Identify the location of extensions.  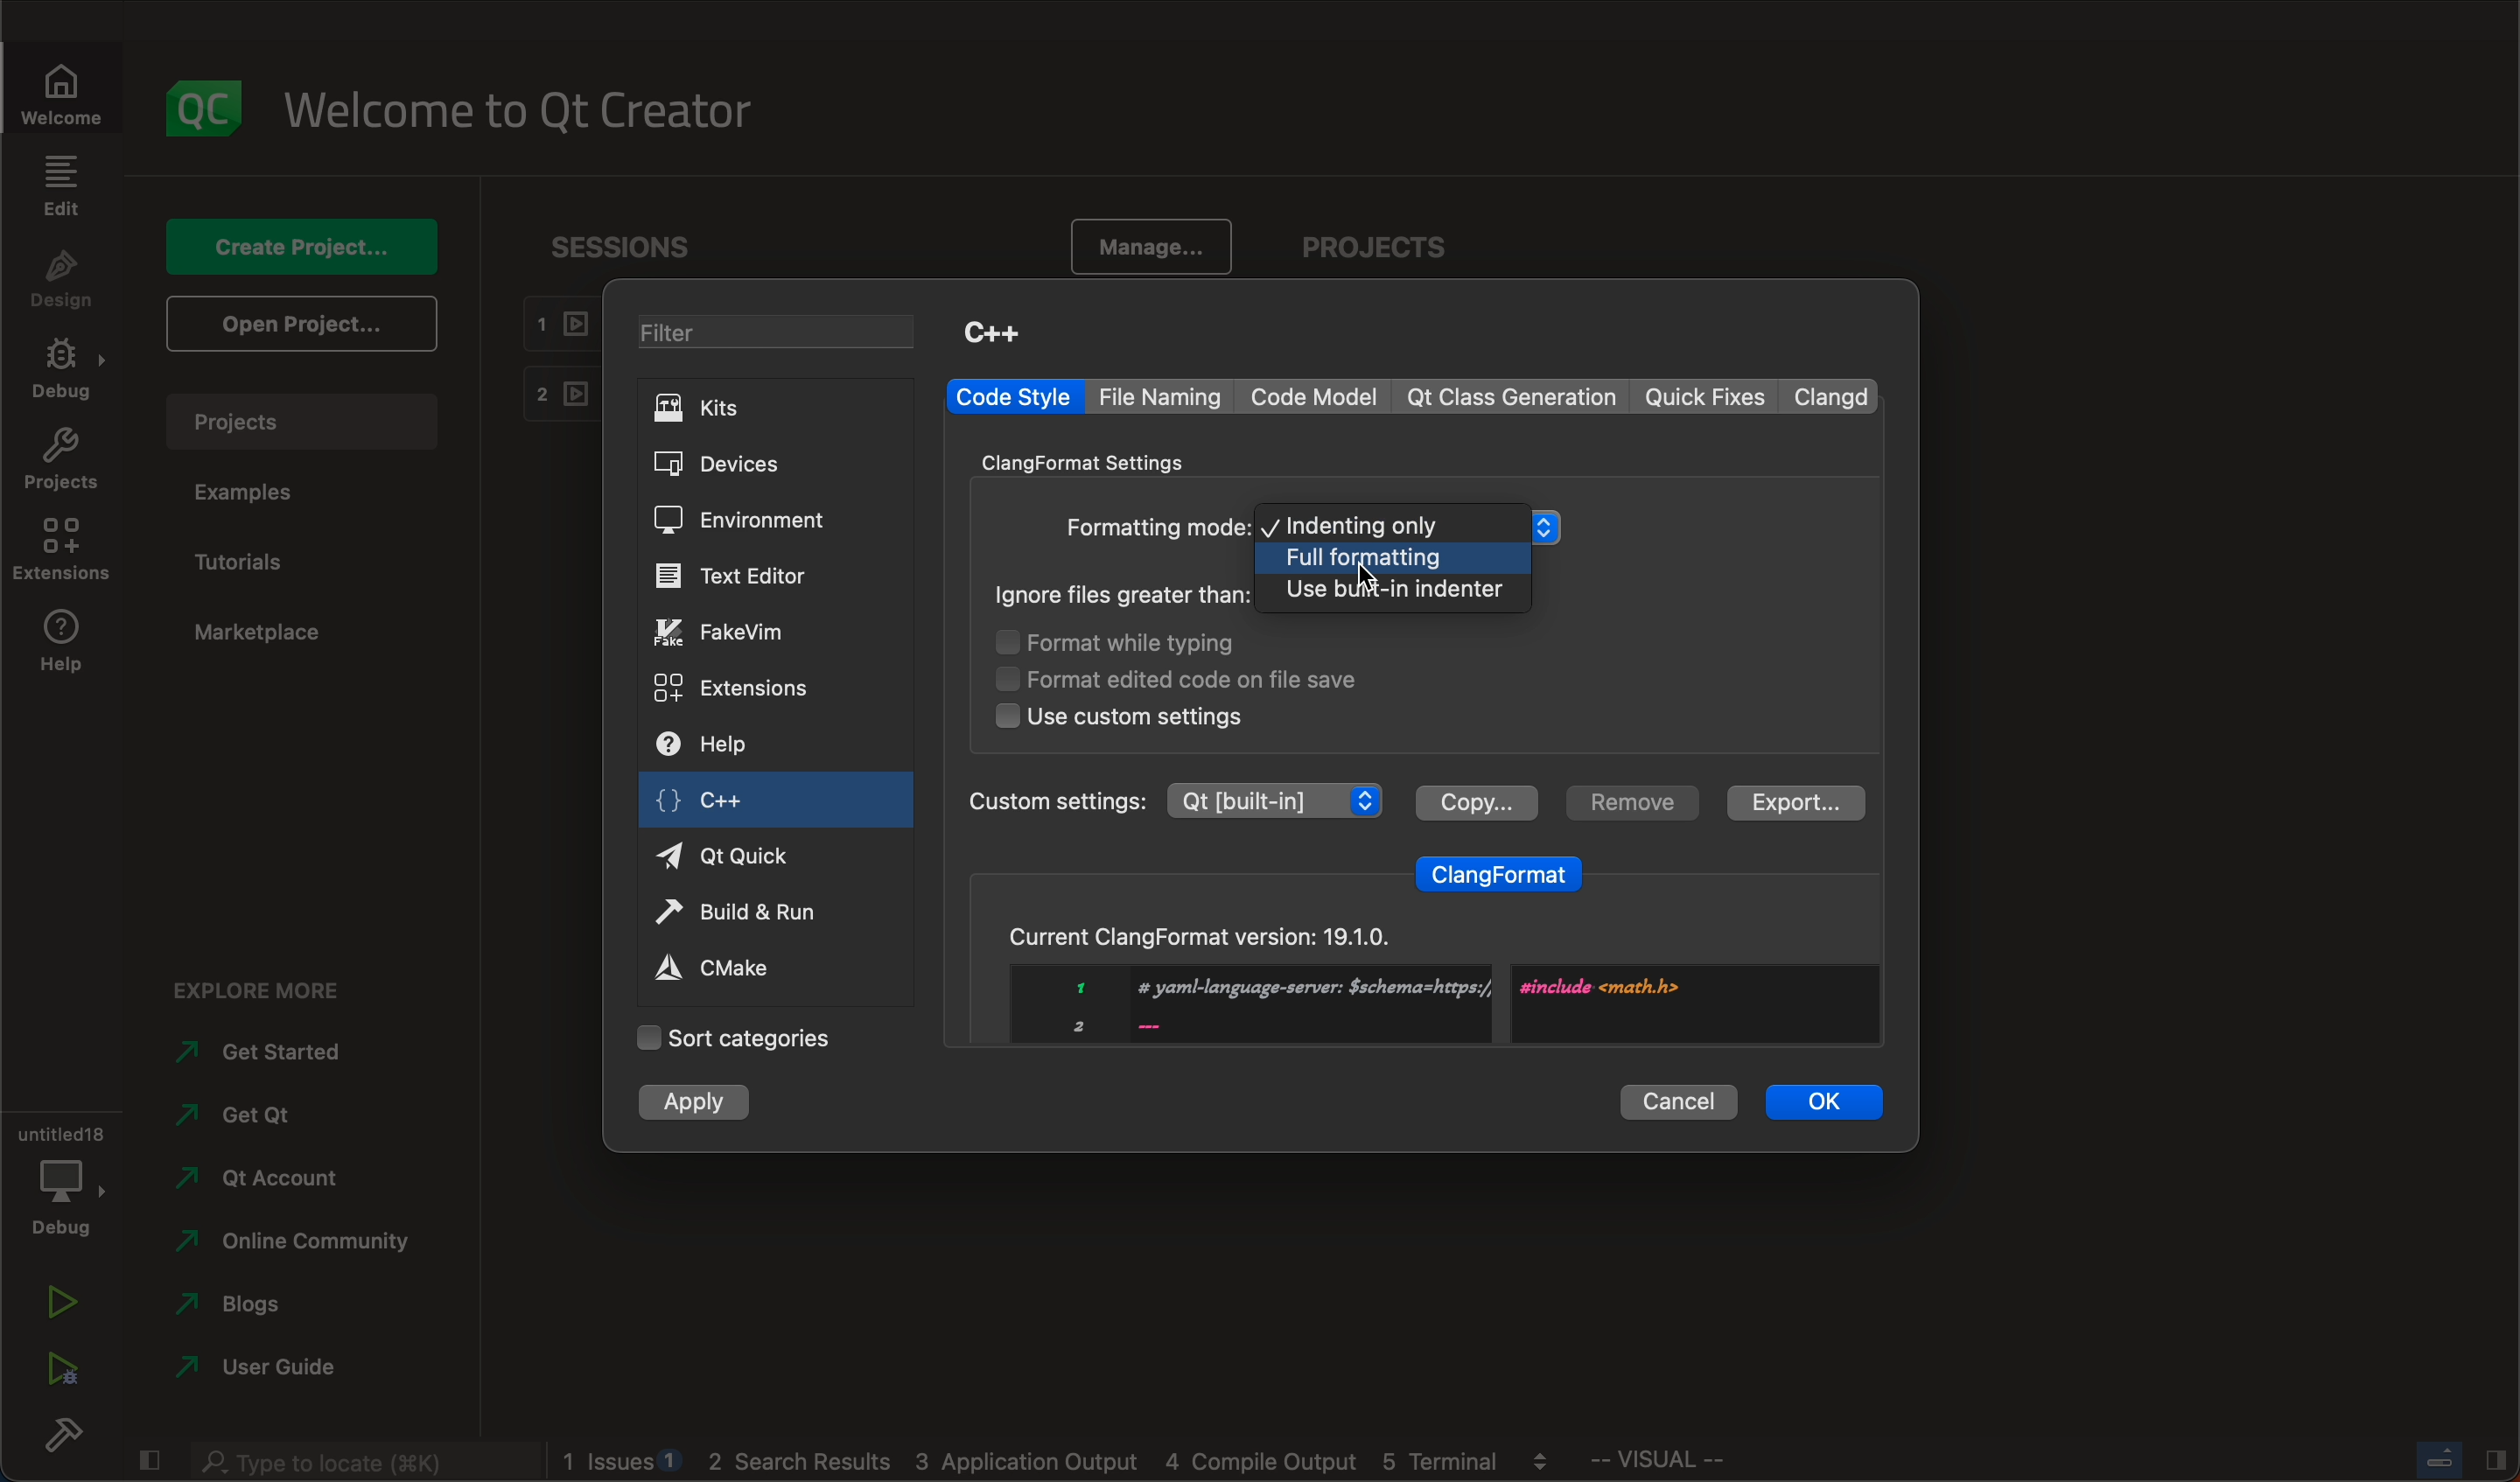
(736, 686).